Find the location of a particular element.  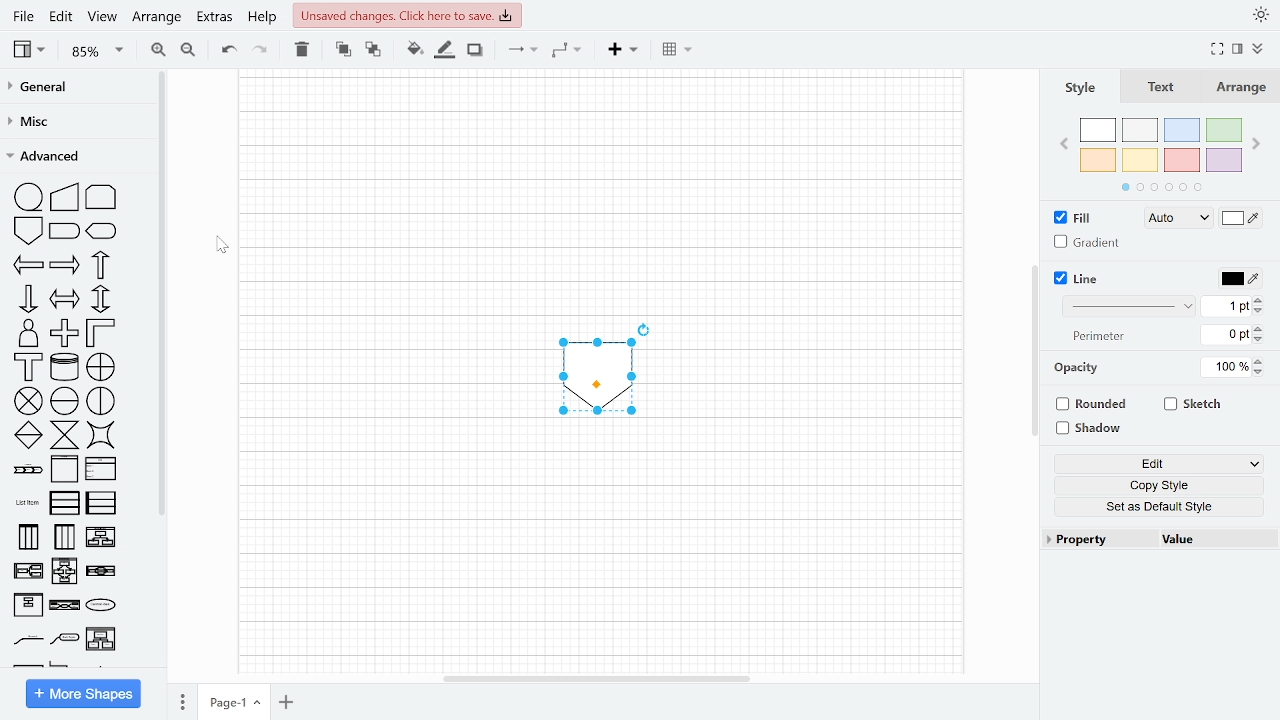

Table is located at coordinates (679, 51).